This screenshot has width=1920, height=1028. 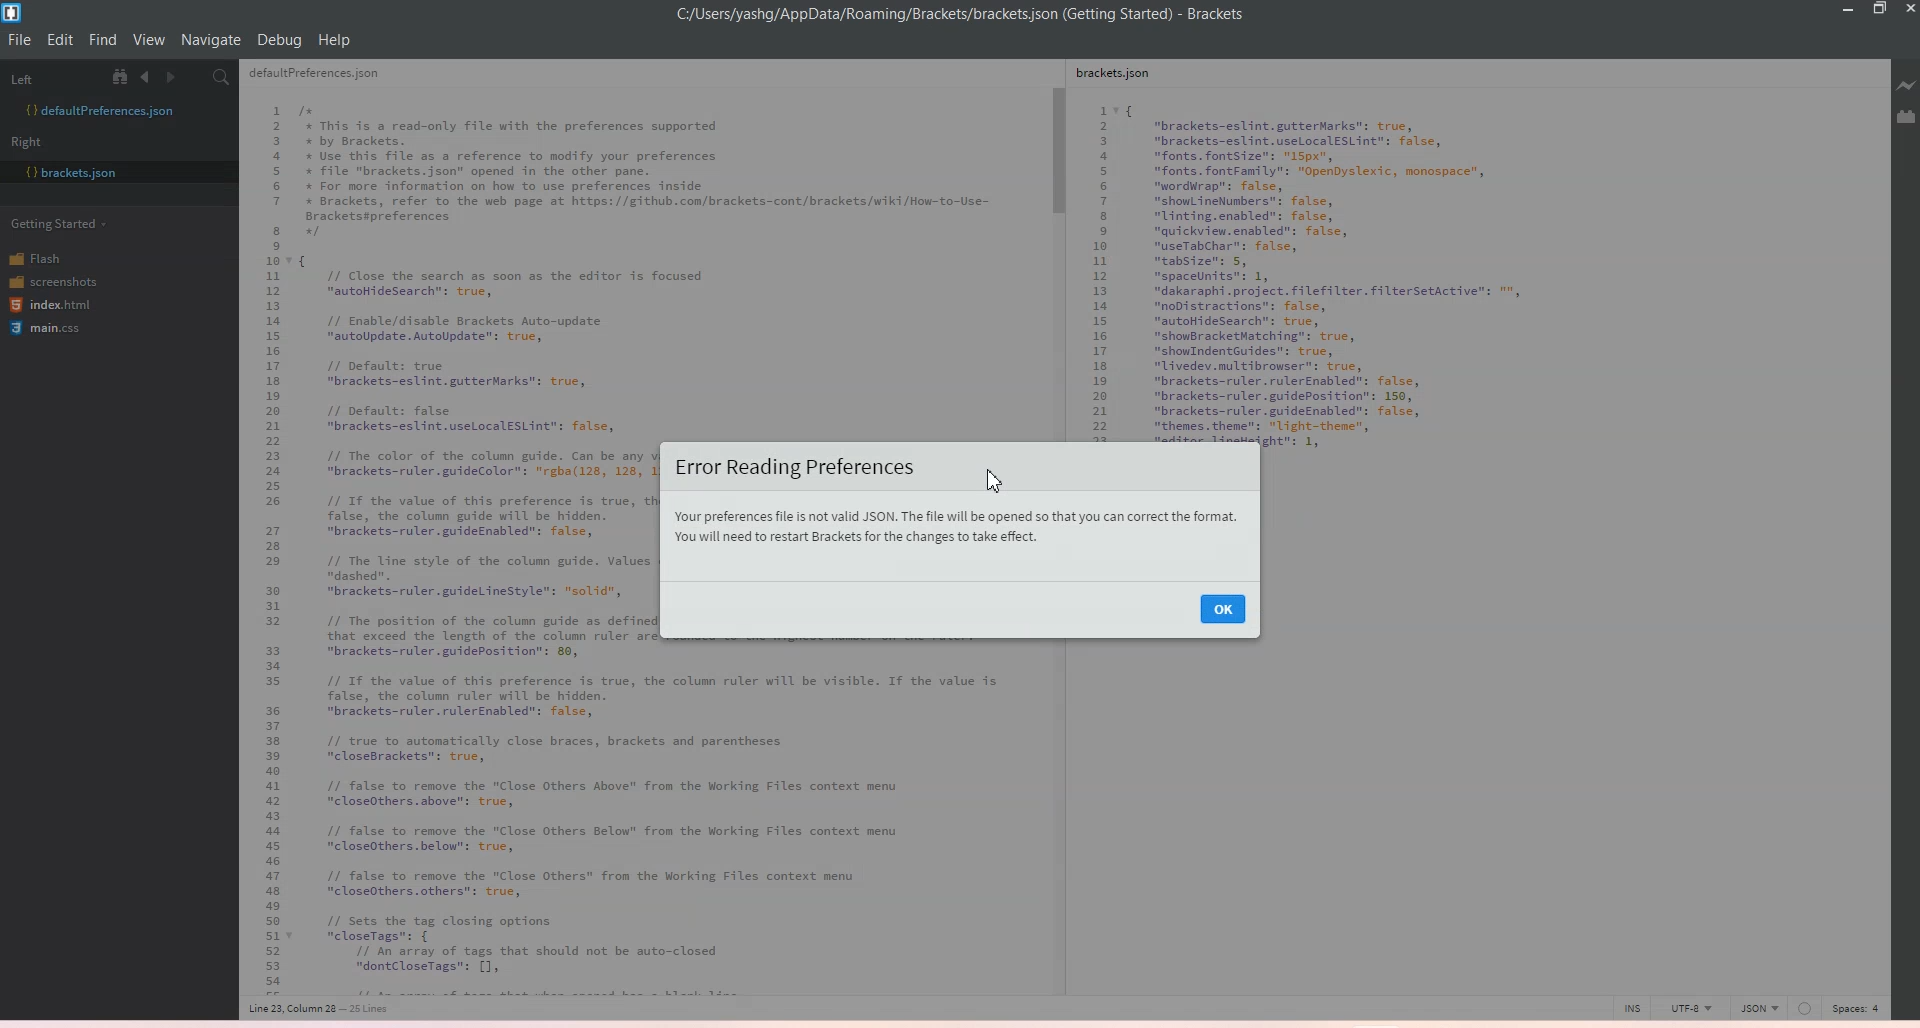 What do you see at coordinates (334, 40) in the screenshot?
I see `Help` at bounding box center [334, 40].